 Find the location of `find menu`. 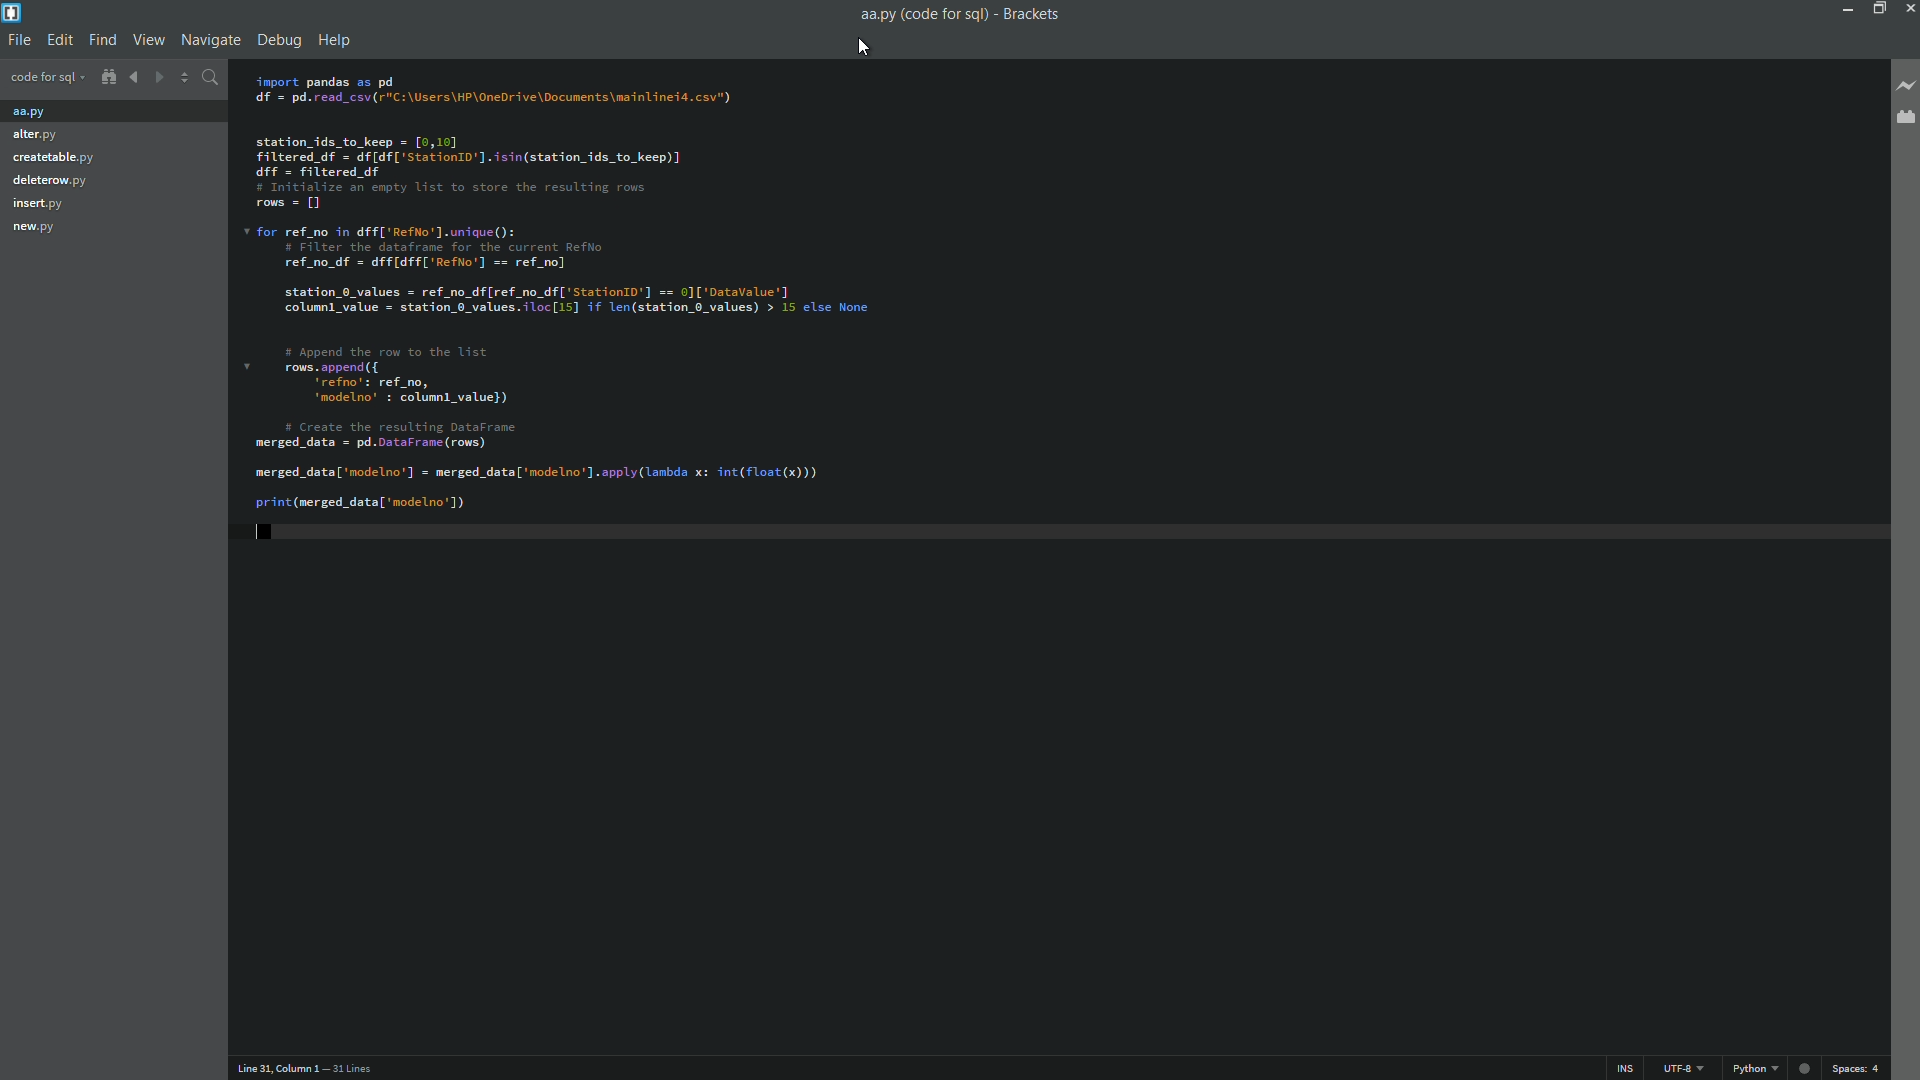

find menu is located at coordinates (100, 39).